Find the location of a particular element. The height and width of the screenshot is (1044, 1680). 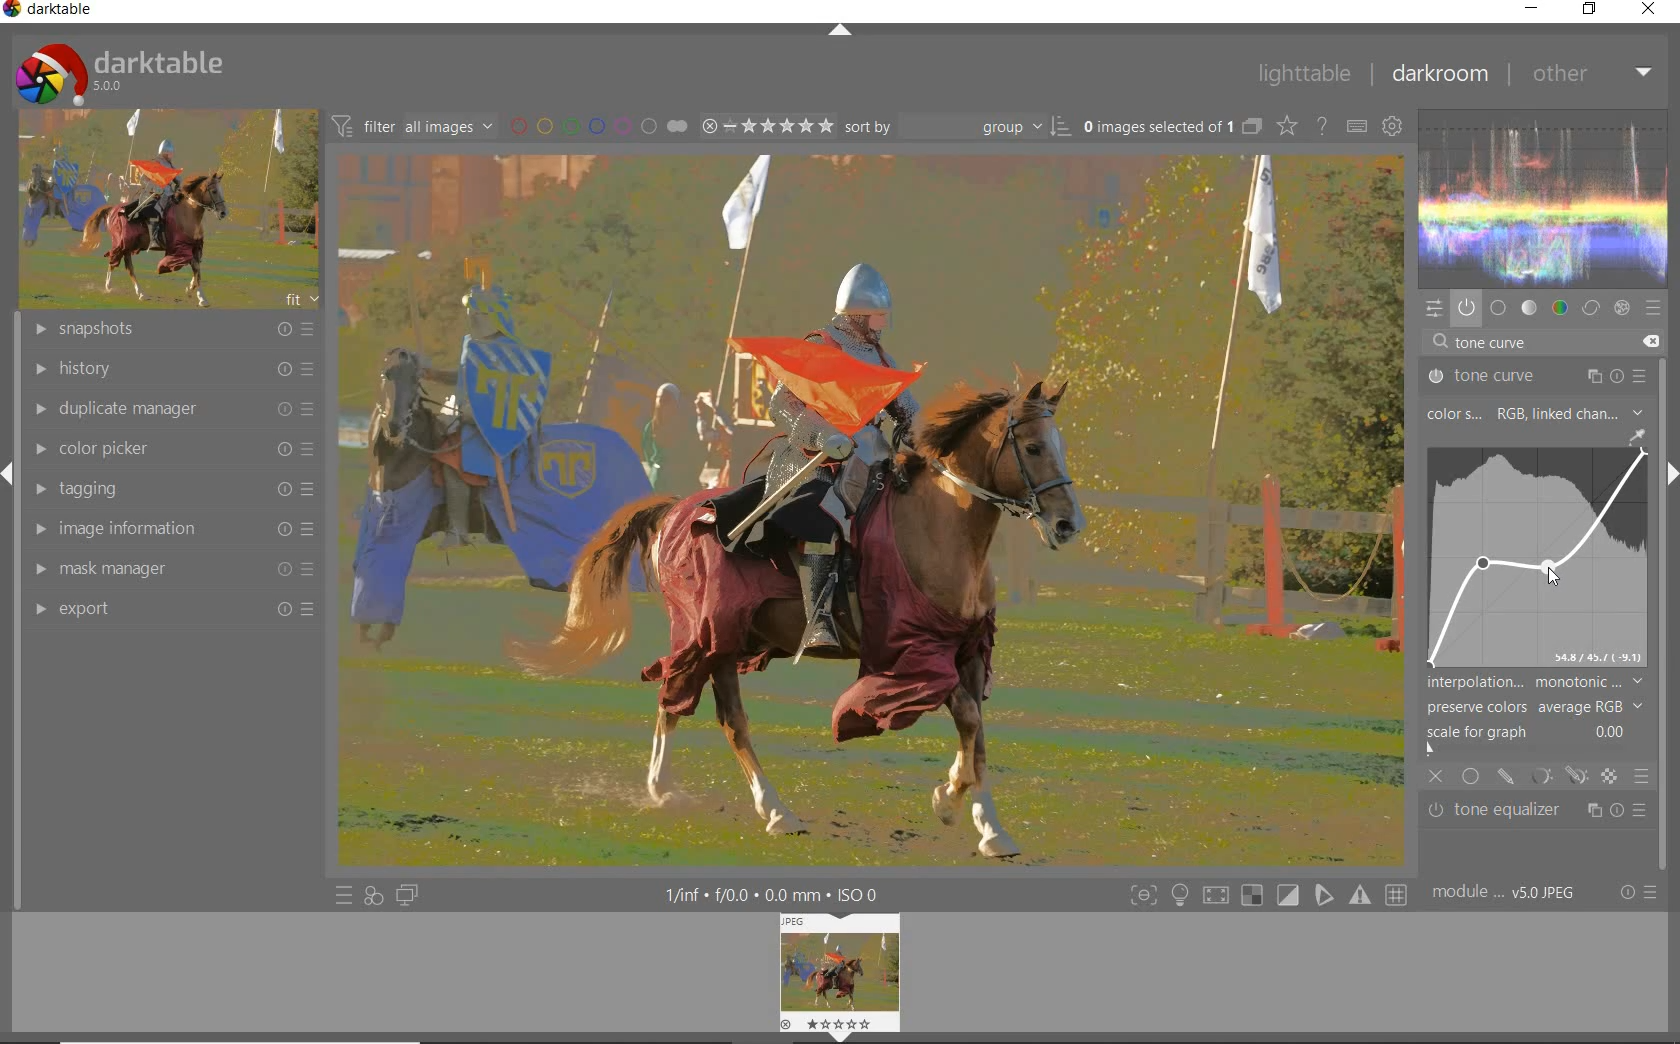

effect is located at coordinates (1620, 308).